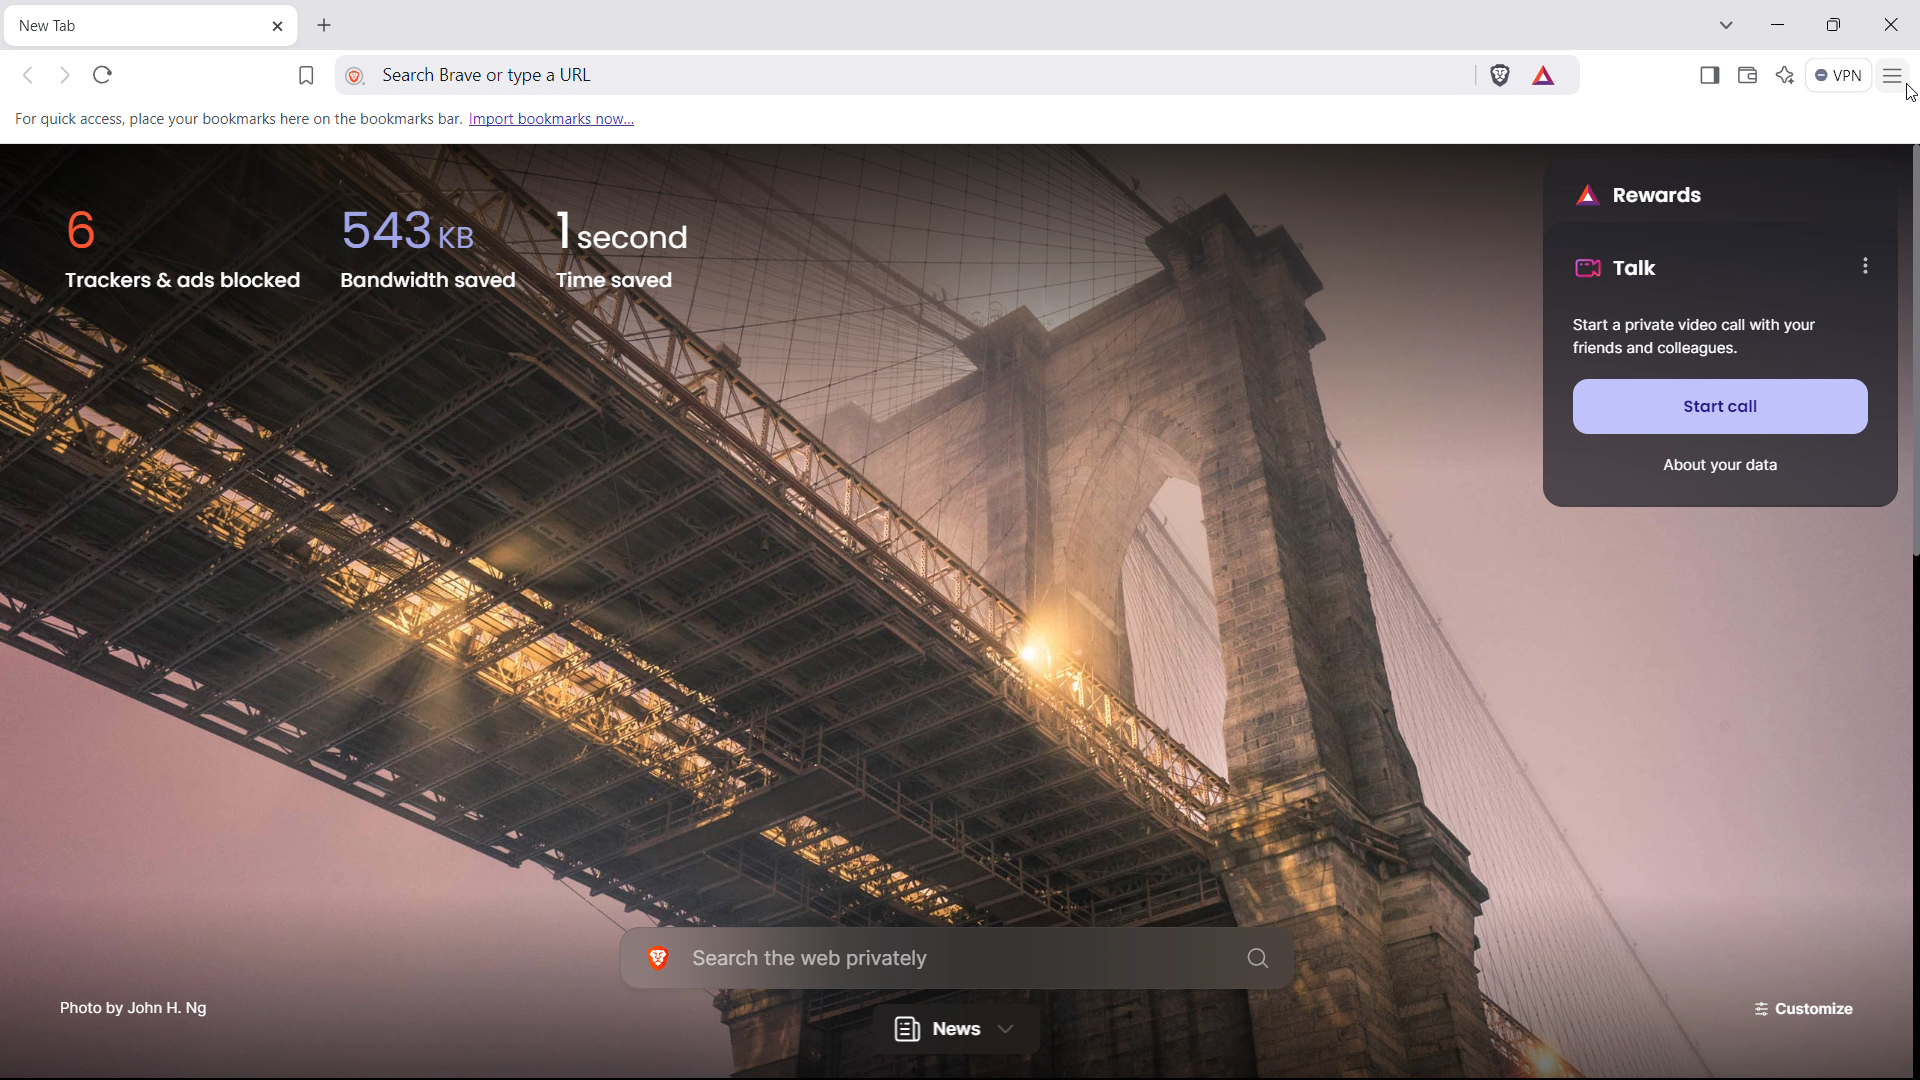 The image size is (1920, 1080). What do you see at coordinates (1746, 75) in the screenshot?
I see `wallet` at bounding box center [1746, 75].